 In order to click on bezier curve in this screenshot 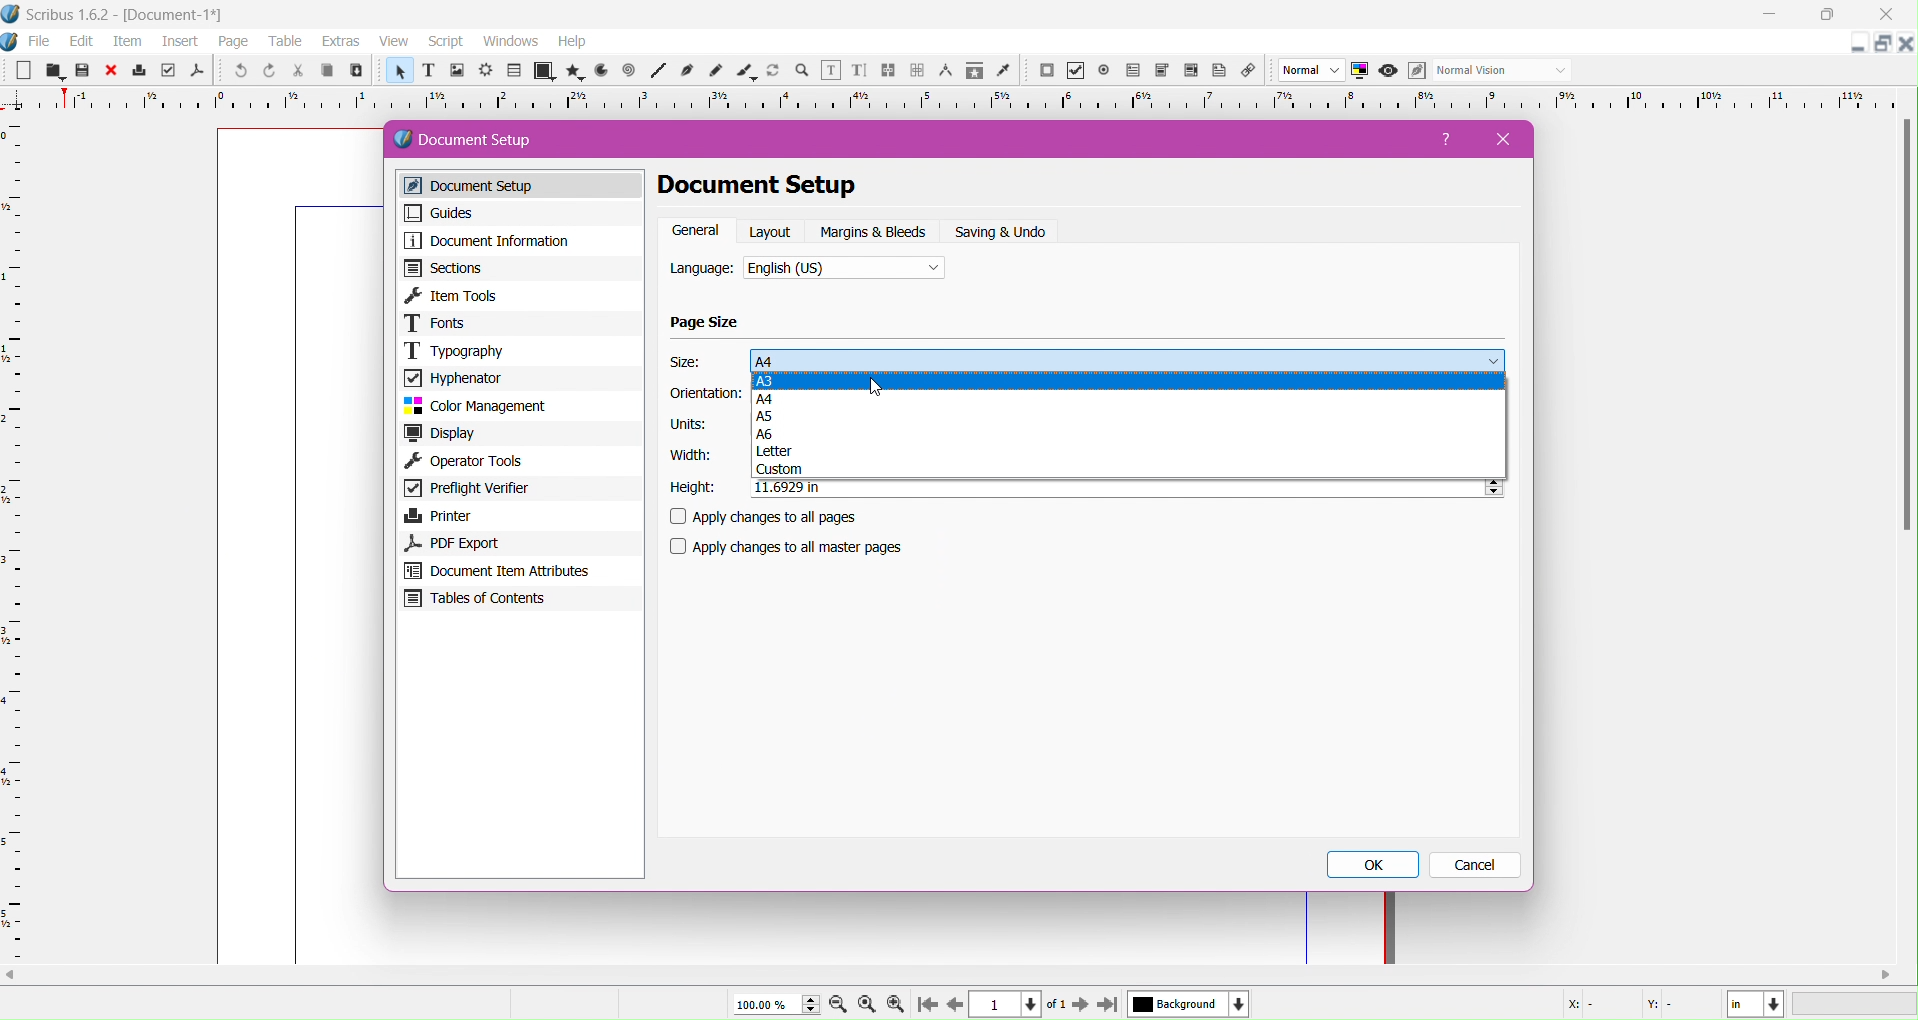, I will do `click(689, 71)`.